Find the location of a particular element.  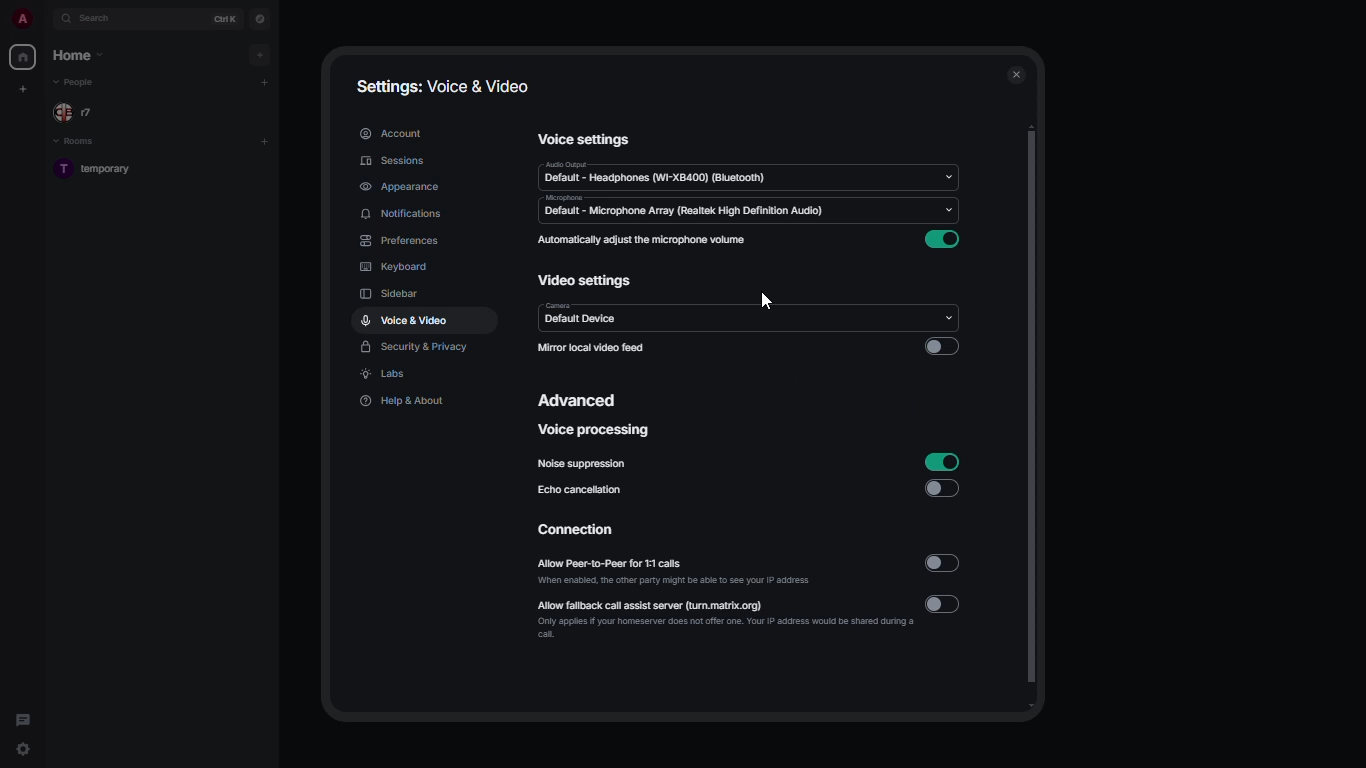

notifications is located at coordinates (400, 213).